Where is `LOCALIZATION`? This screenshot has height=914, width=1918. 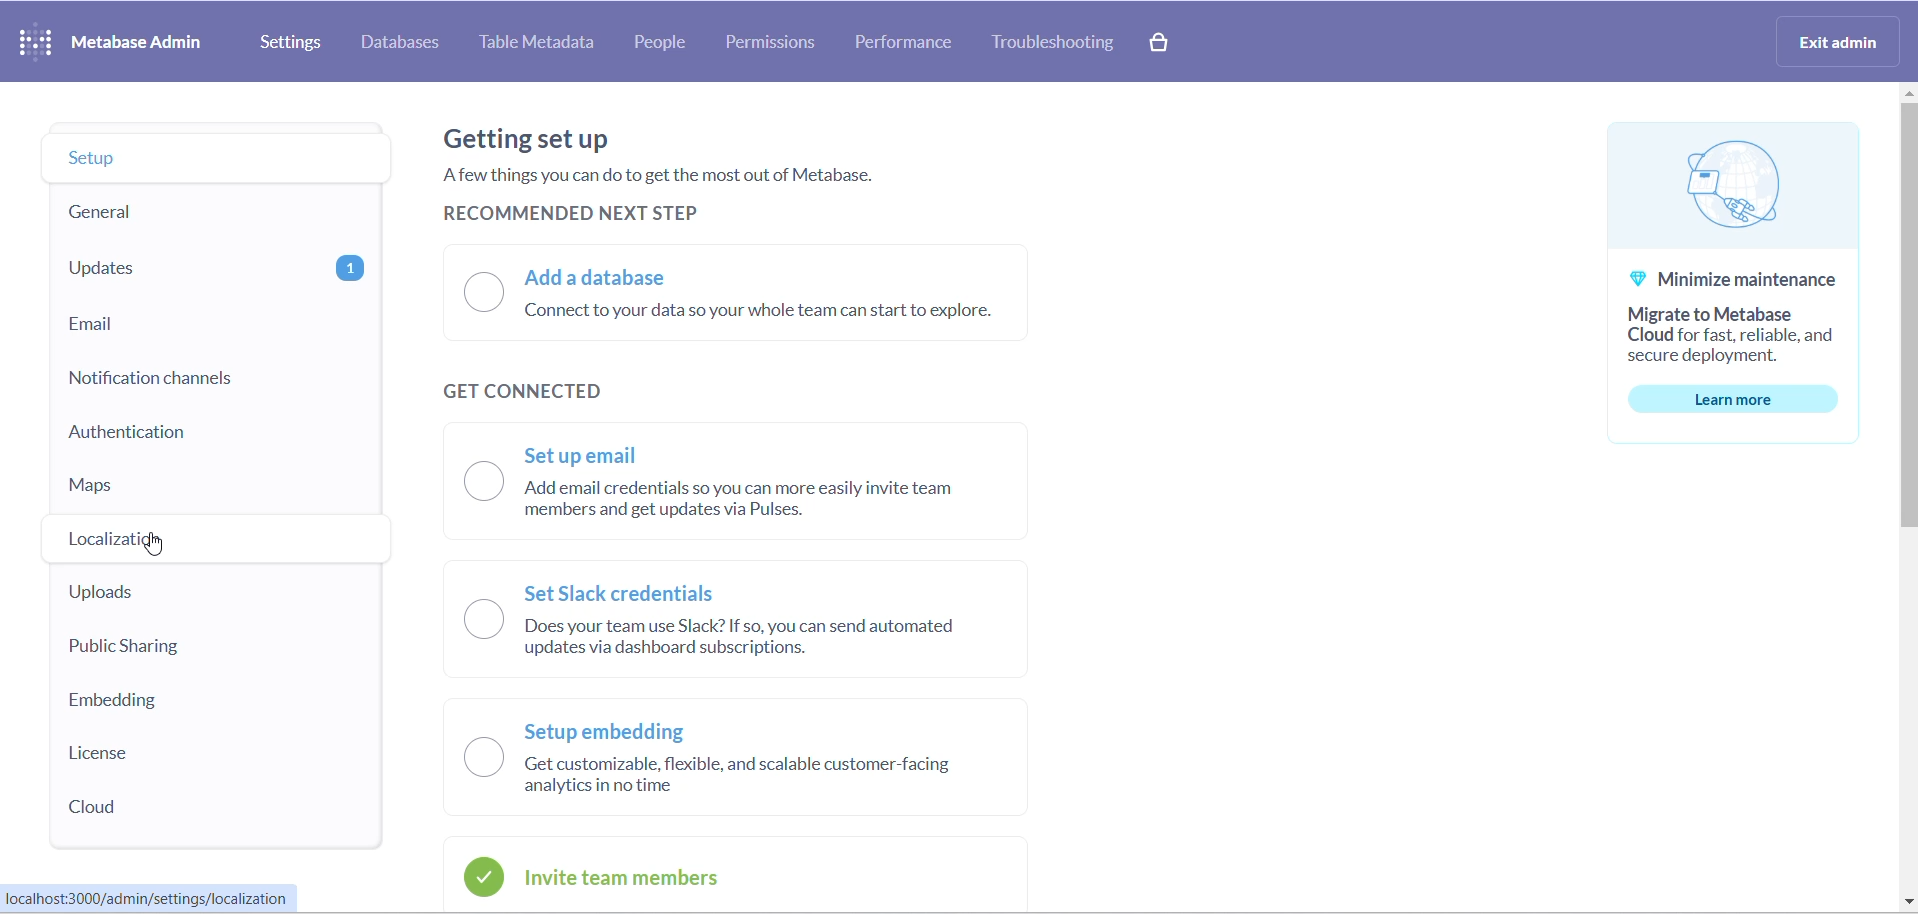
LOCALIZATION is located at coordinates (214, 541).